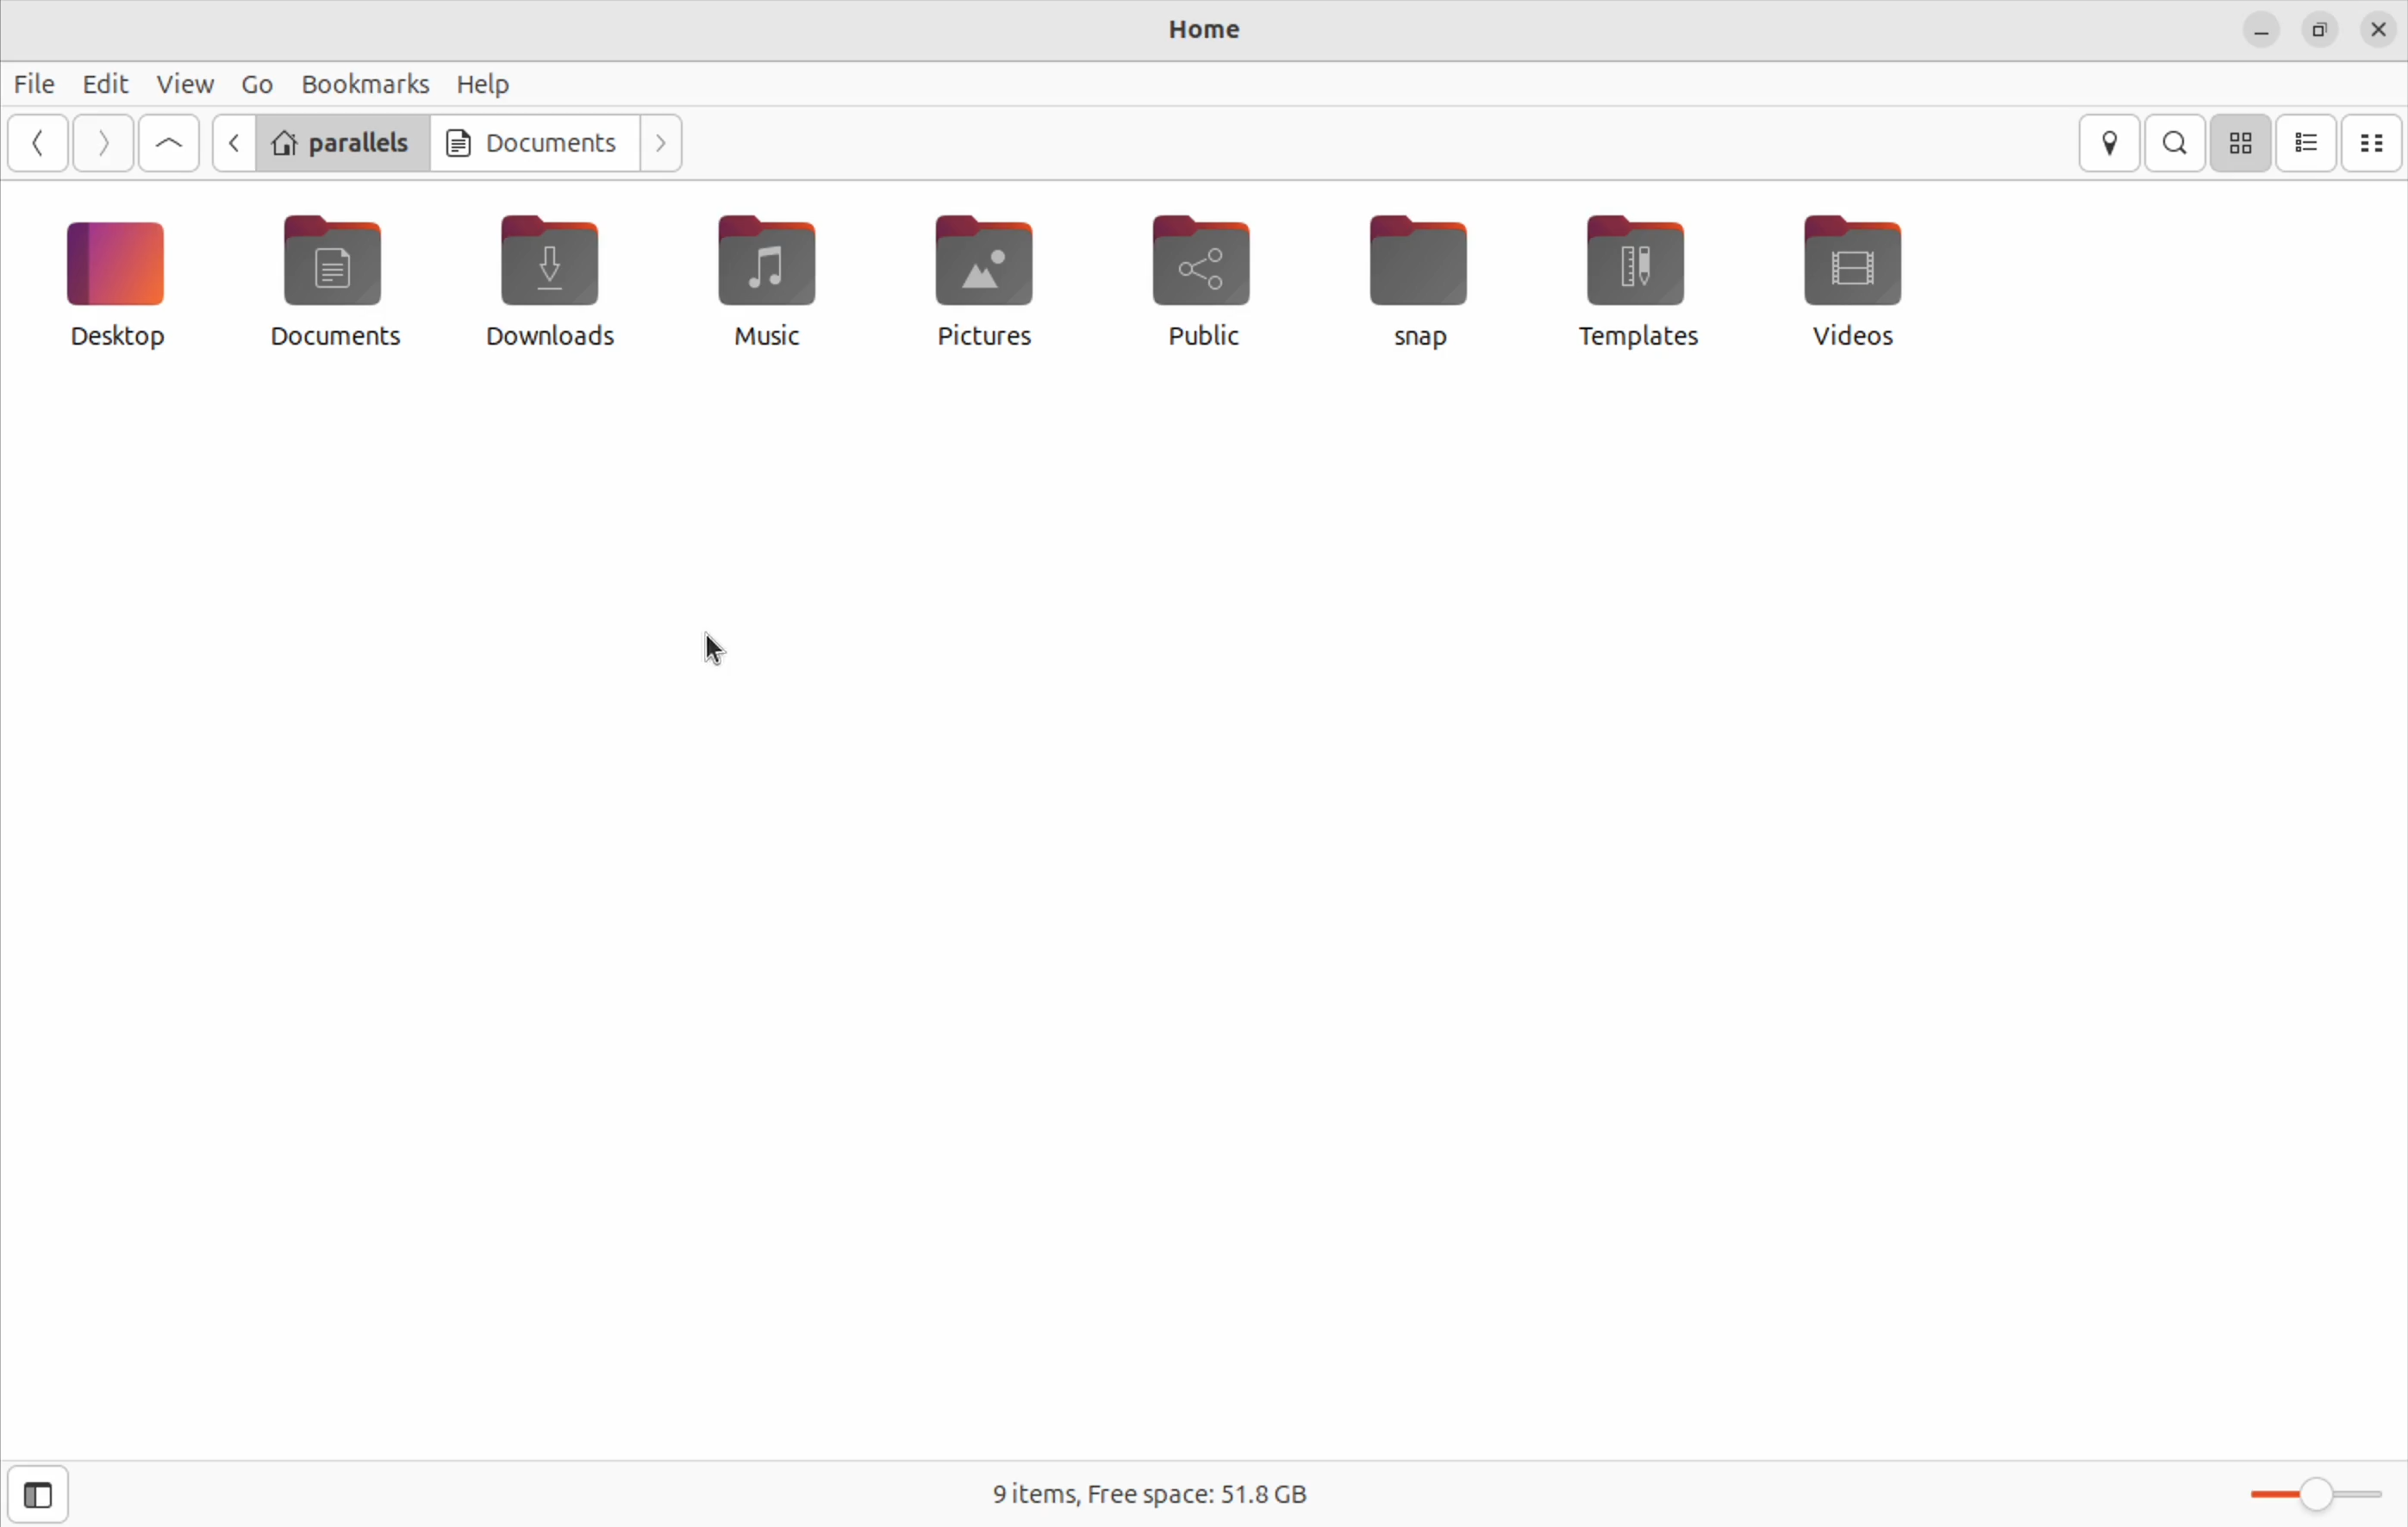 Image resolution: width=2408 pixels, height=1527 pixels. I want to click on view, so click(184, 84).